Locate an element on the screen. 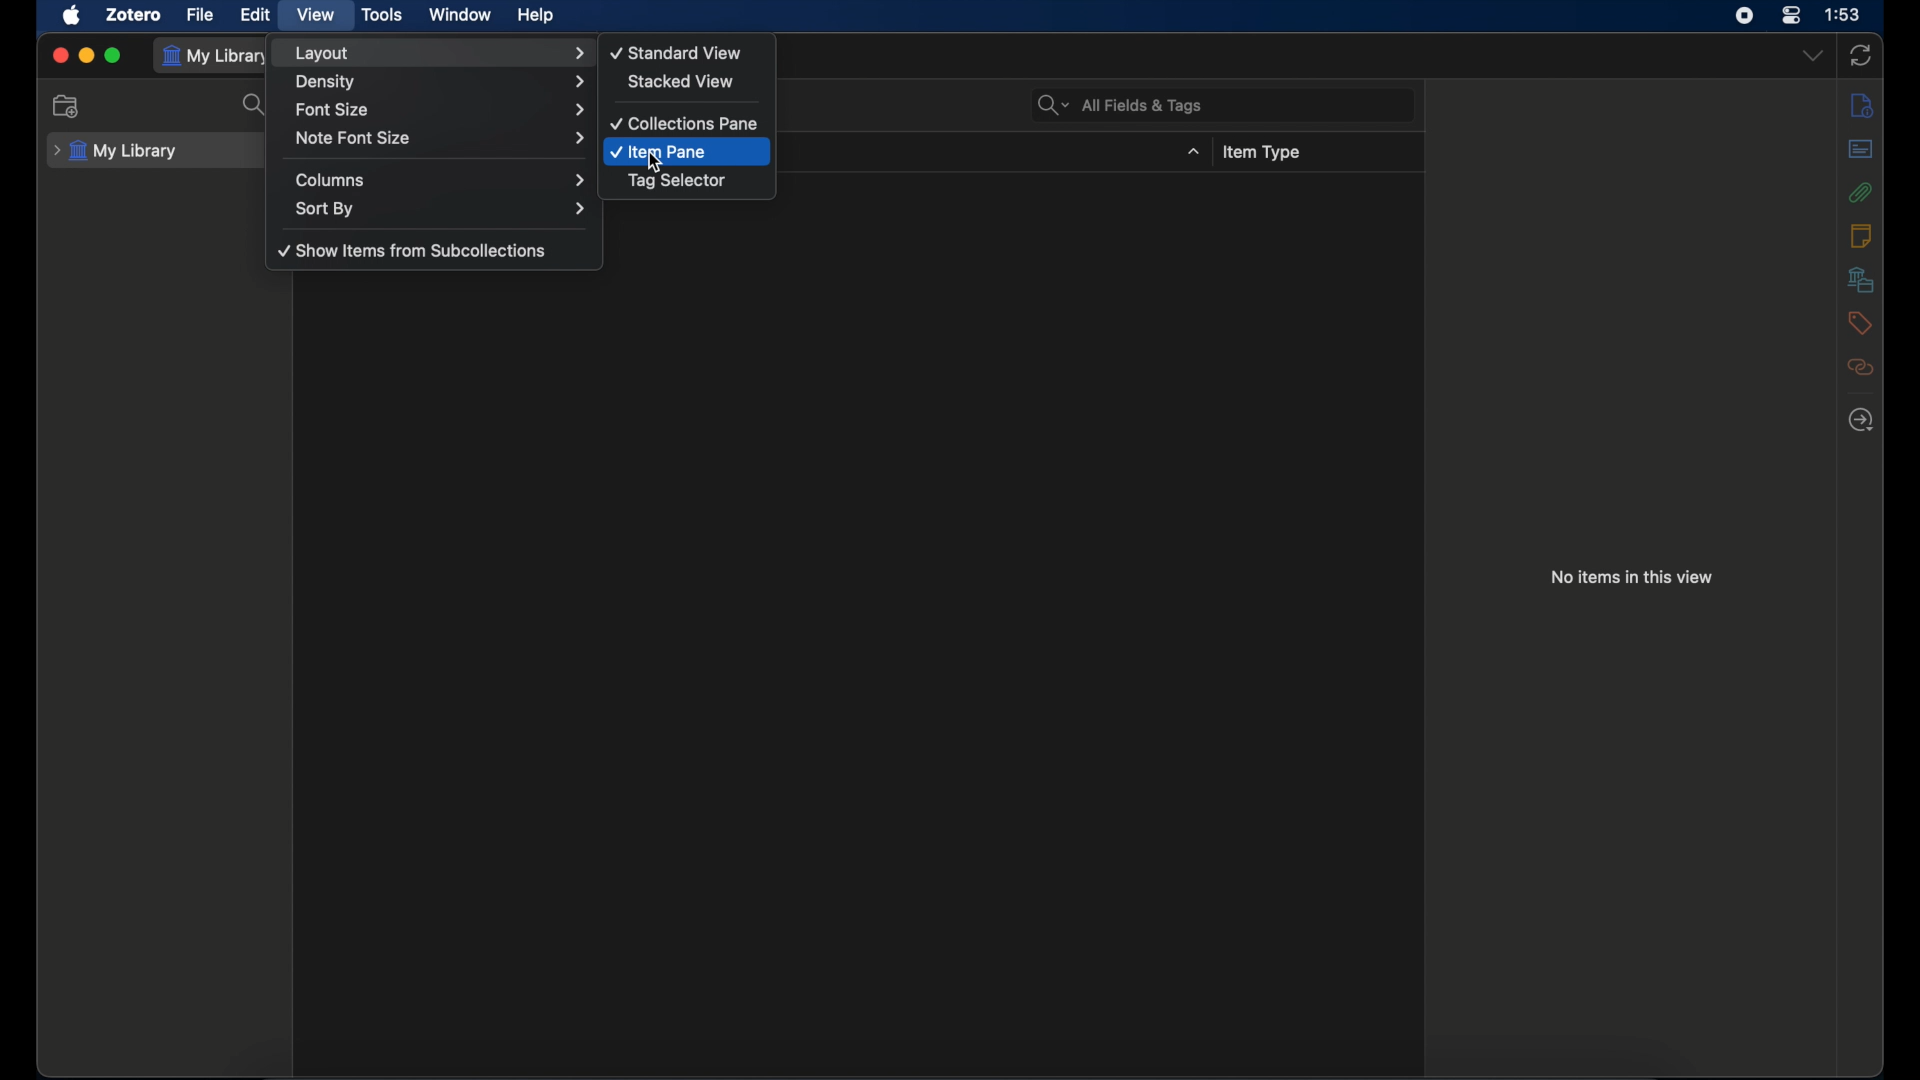  abstract is located at coordinates (1861, 148).